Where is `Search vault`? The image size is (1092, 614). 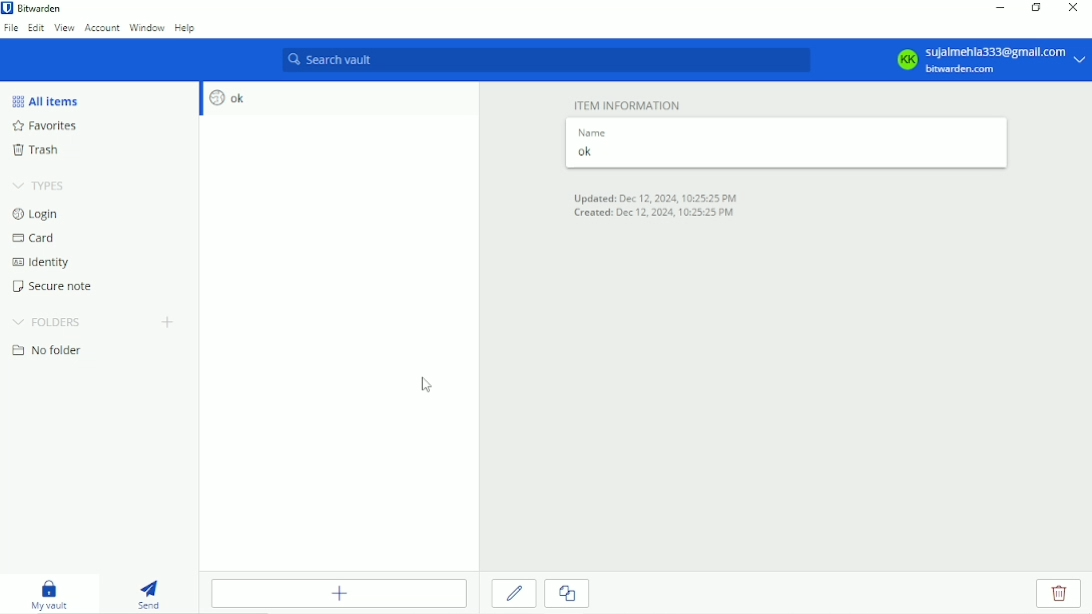 Search vault is located at coordinates (546, 60).